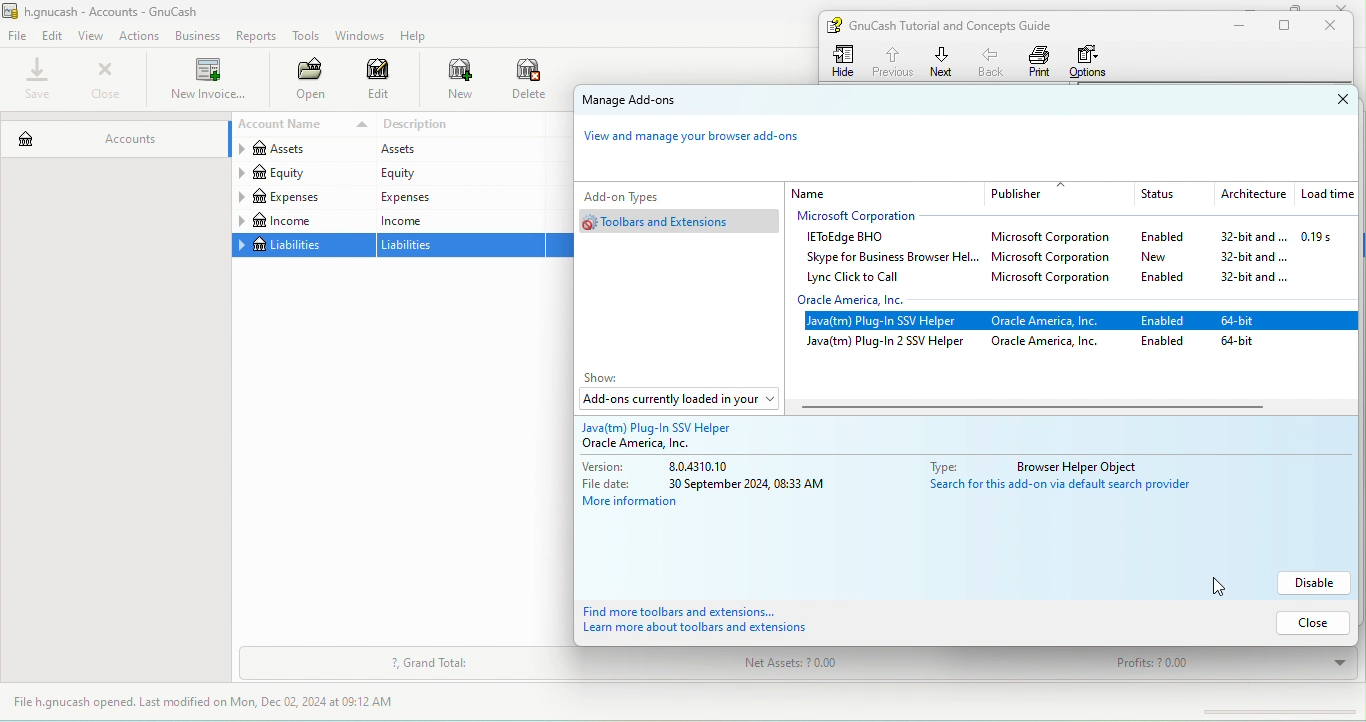 The image size is (1366, 722). What do you see at coordinates (307, 38) in the screenshot?
I see `tools` at bounding box center [307, 38].